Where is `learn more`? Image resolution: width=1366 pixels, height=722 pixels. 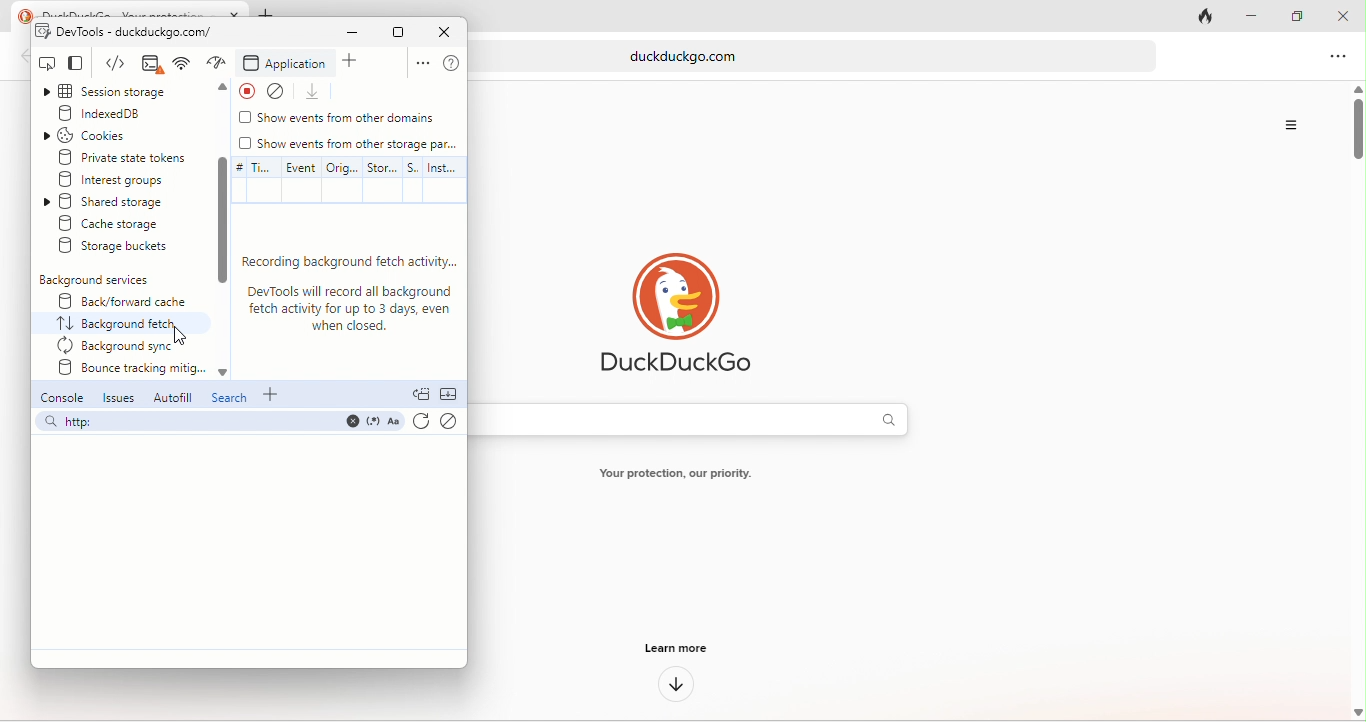 learn more is located at coordinates (673, 647).